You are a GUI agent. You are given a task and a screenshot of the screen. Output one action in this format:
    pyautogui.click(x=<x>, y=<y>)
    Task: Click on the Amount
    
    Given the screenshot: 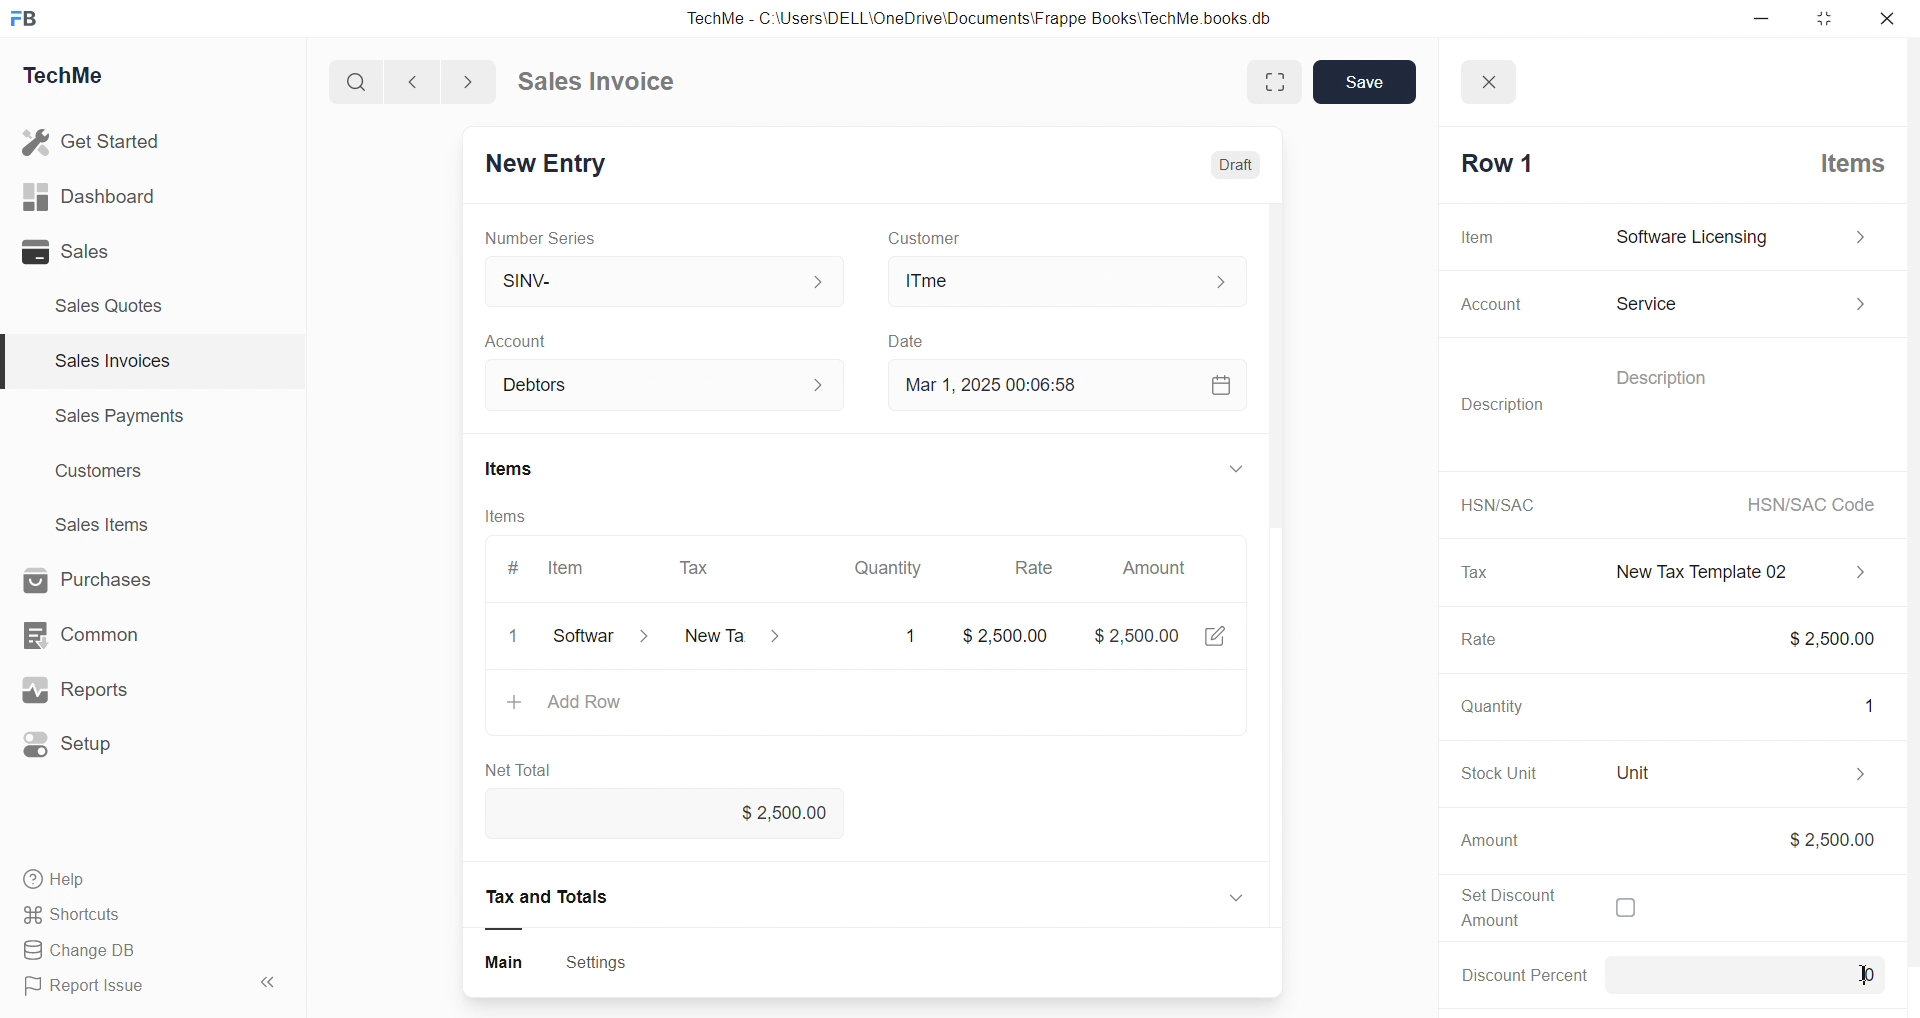 What is the action you would take?
    pyautogui.click(x=1490, y=841)
    